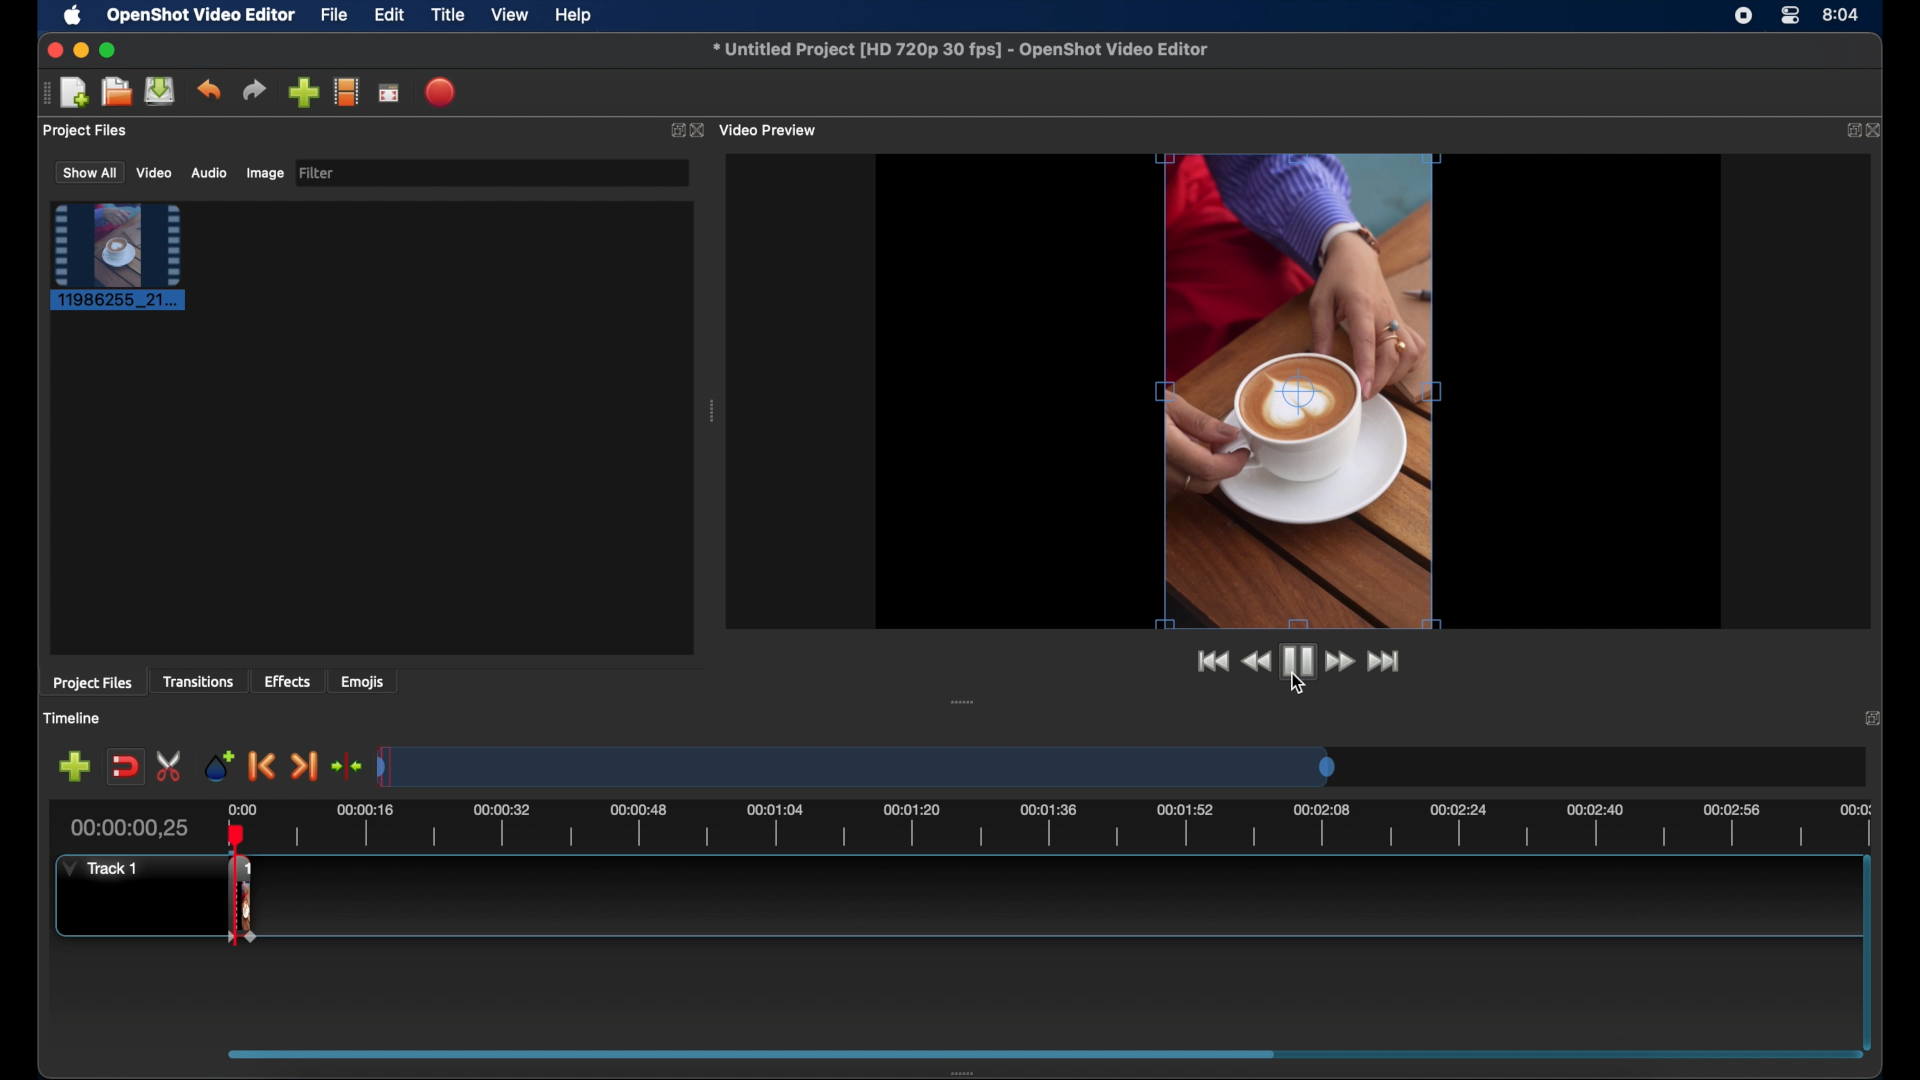 This screenshot has width=1920, height=1080. Describe the element at coordinates (288, 680) in the screenshot. I see `effects` at that location.